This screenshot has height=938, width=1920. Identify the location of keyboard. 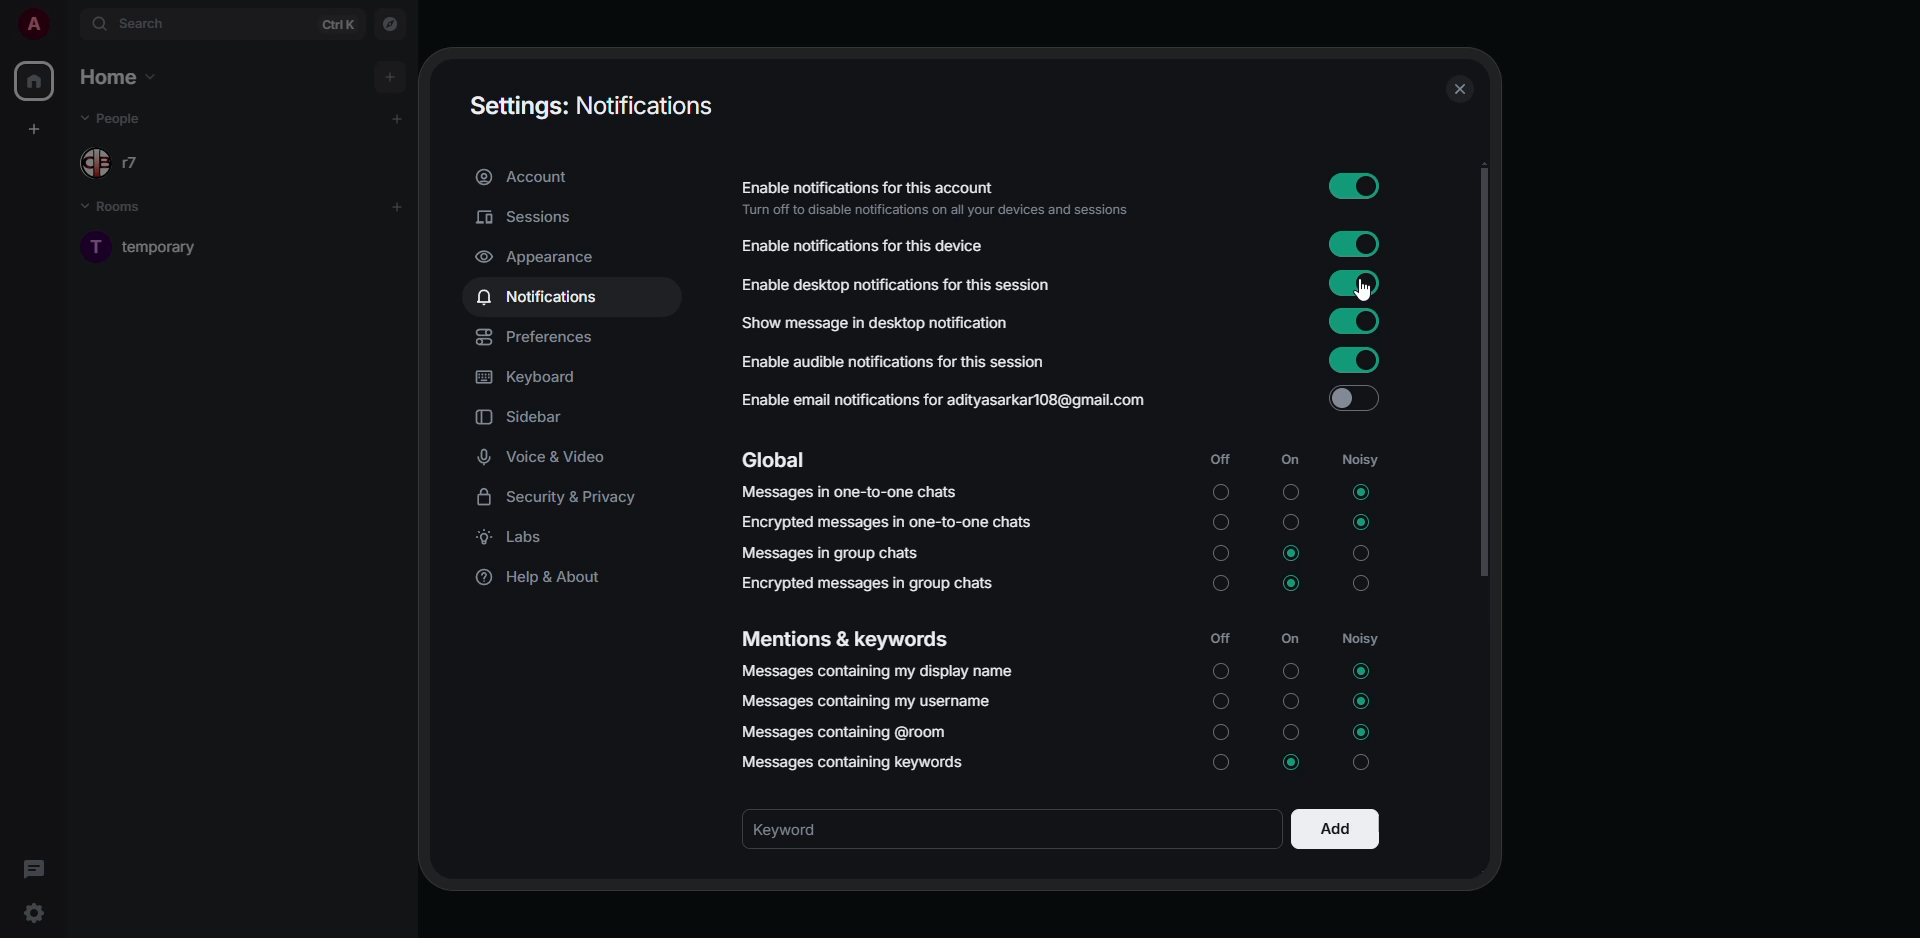
(526, 377).